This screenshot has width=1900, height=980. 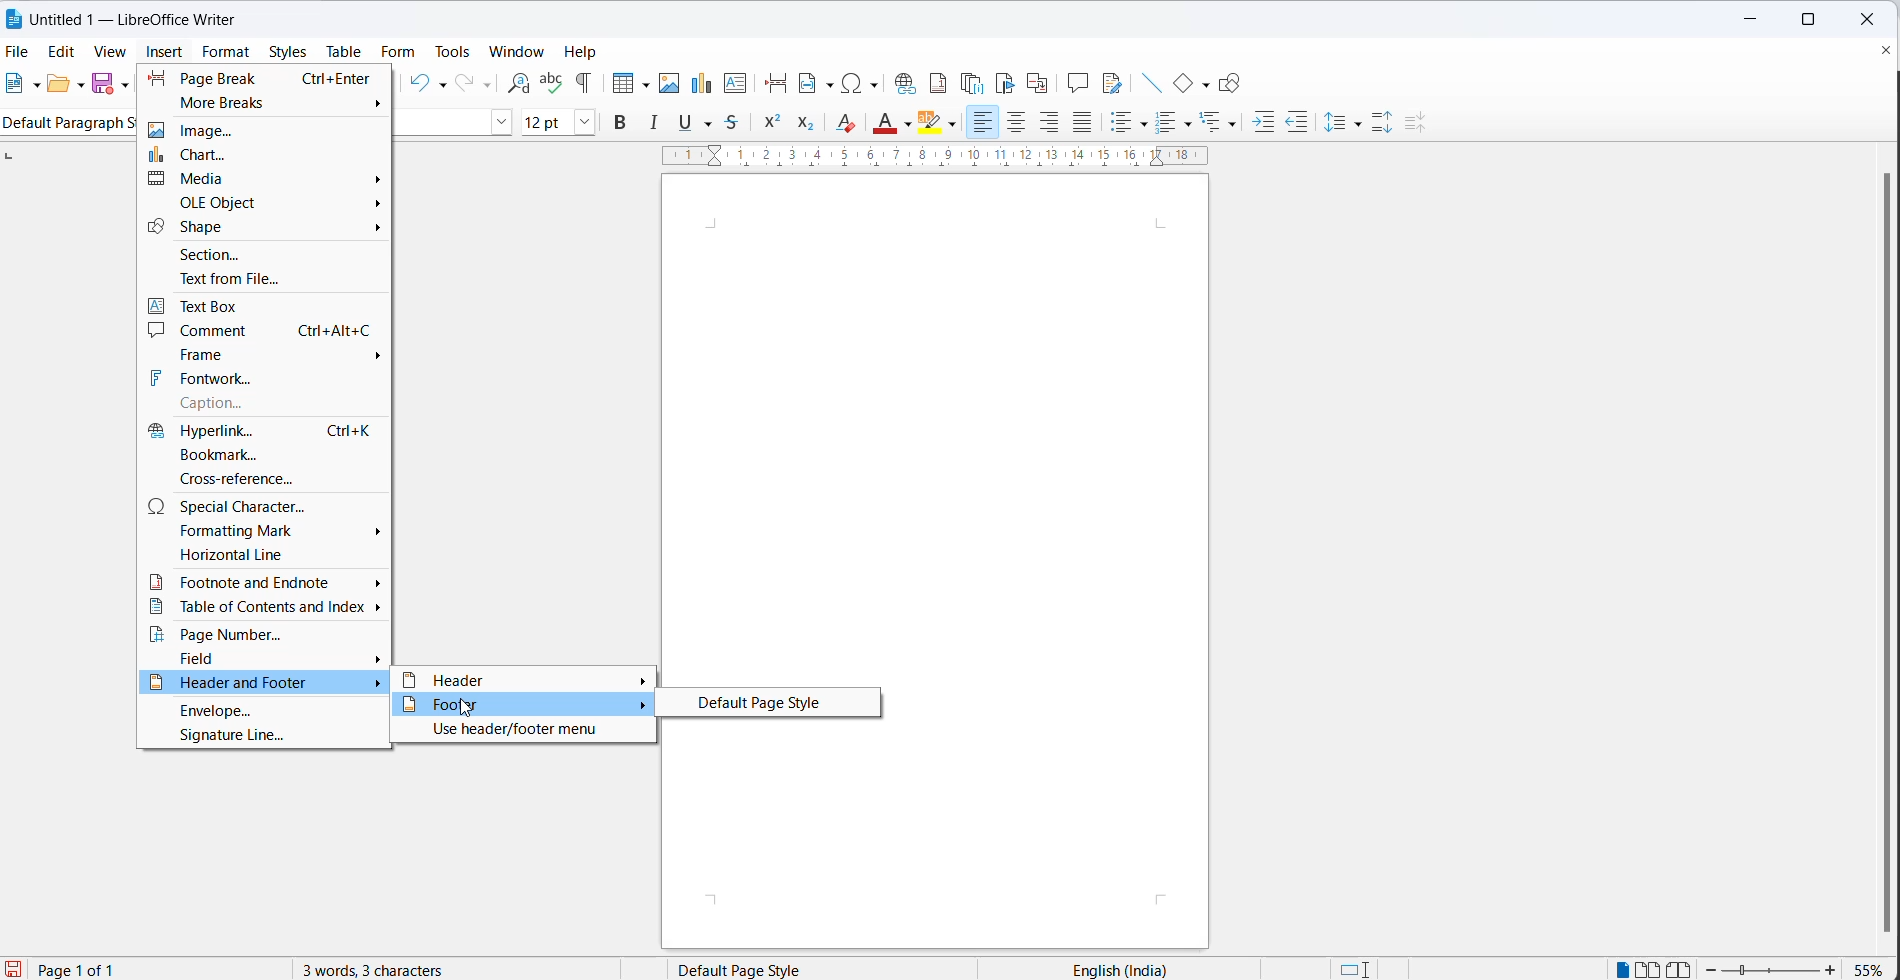 What do you see at coordinates (1335, 118) in the screenshot?
I see `line spacing` at bounding box center [1335, 118].